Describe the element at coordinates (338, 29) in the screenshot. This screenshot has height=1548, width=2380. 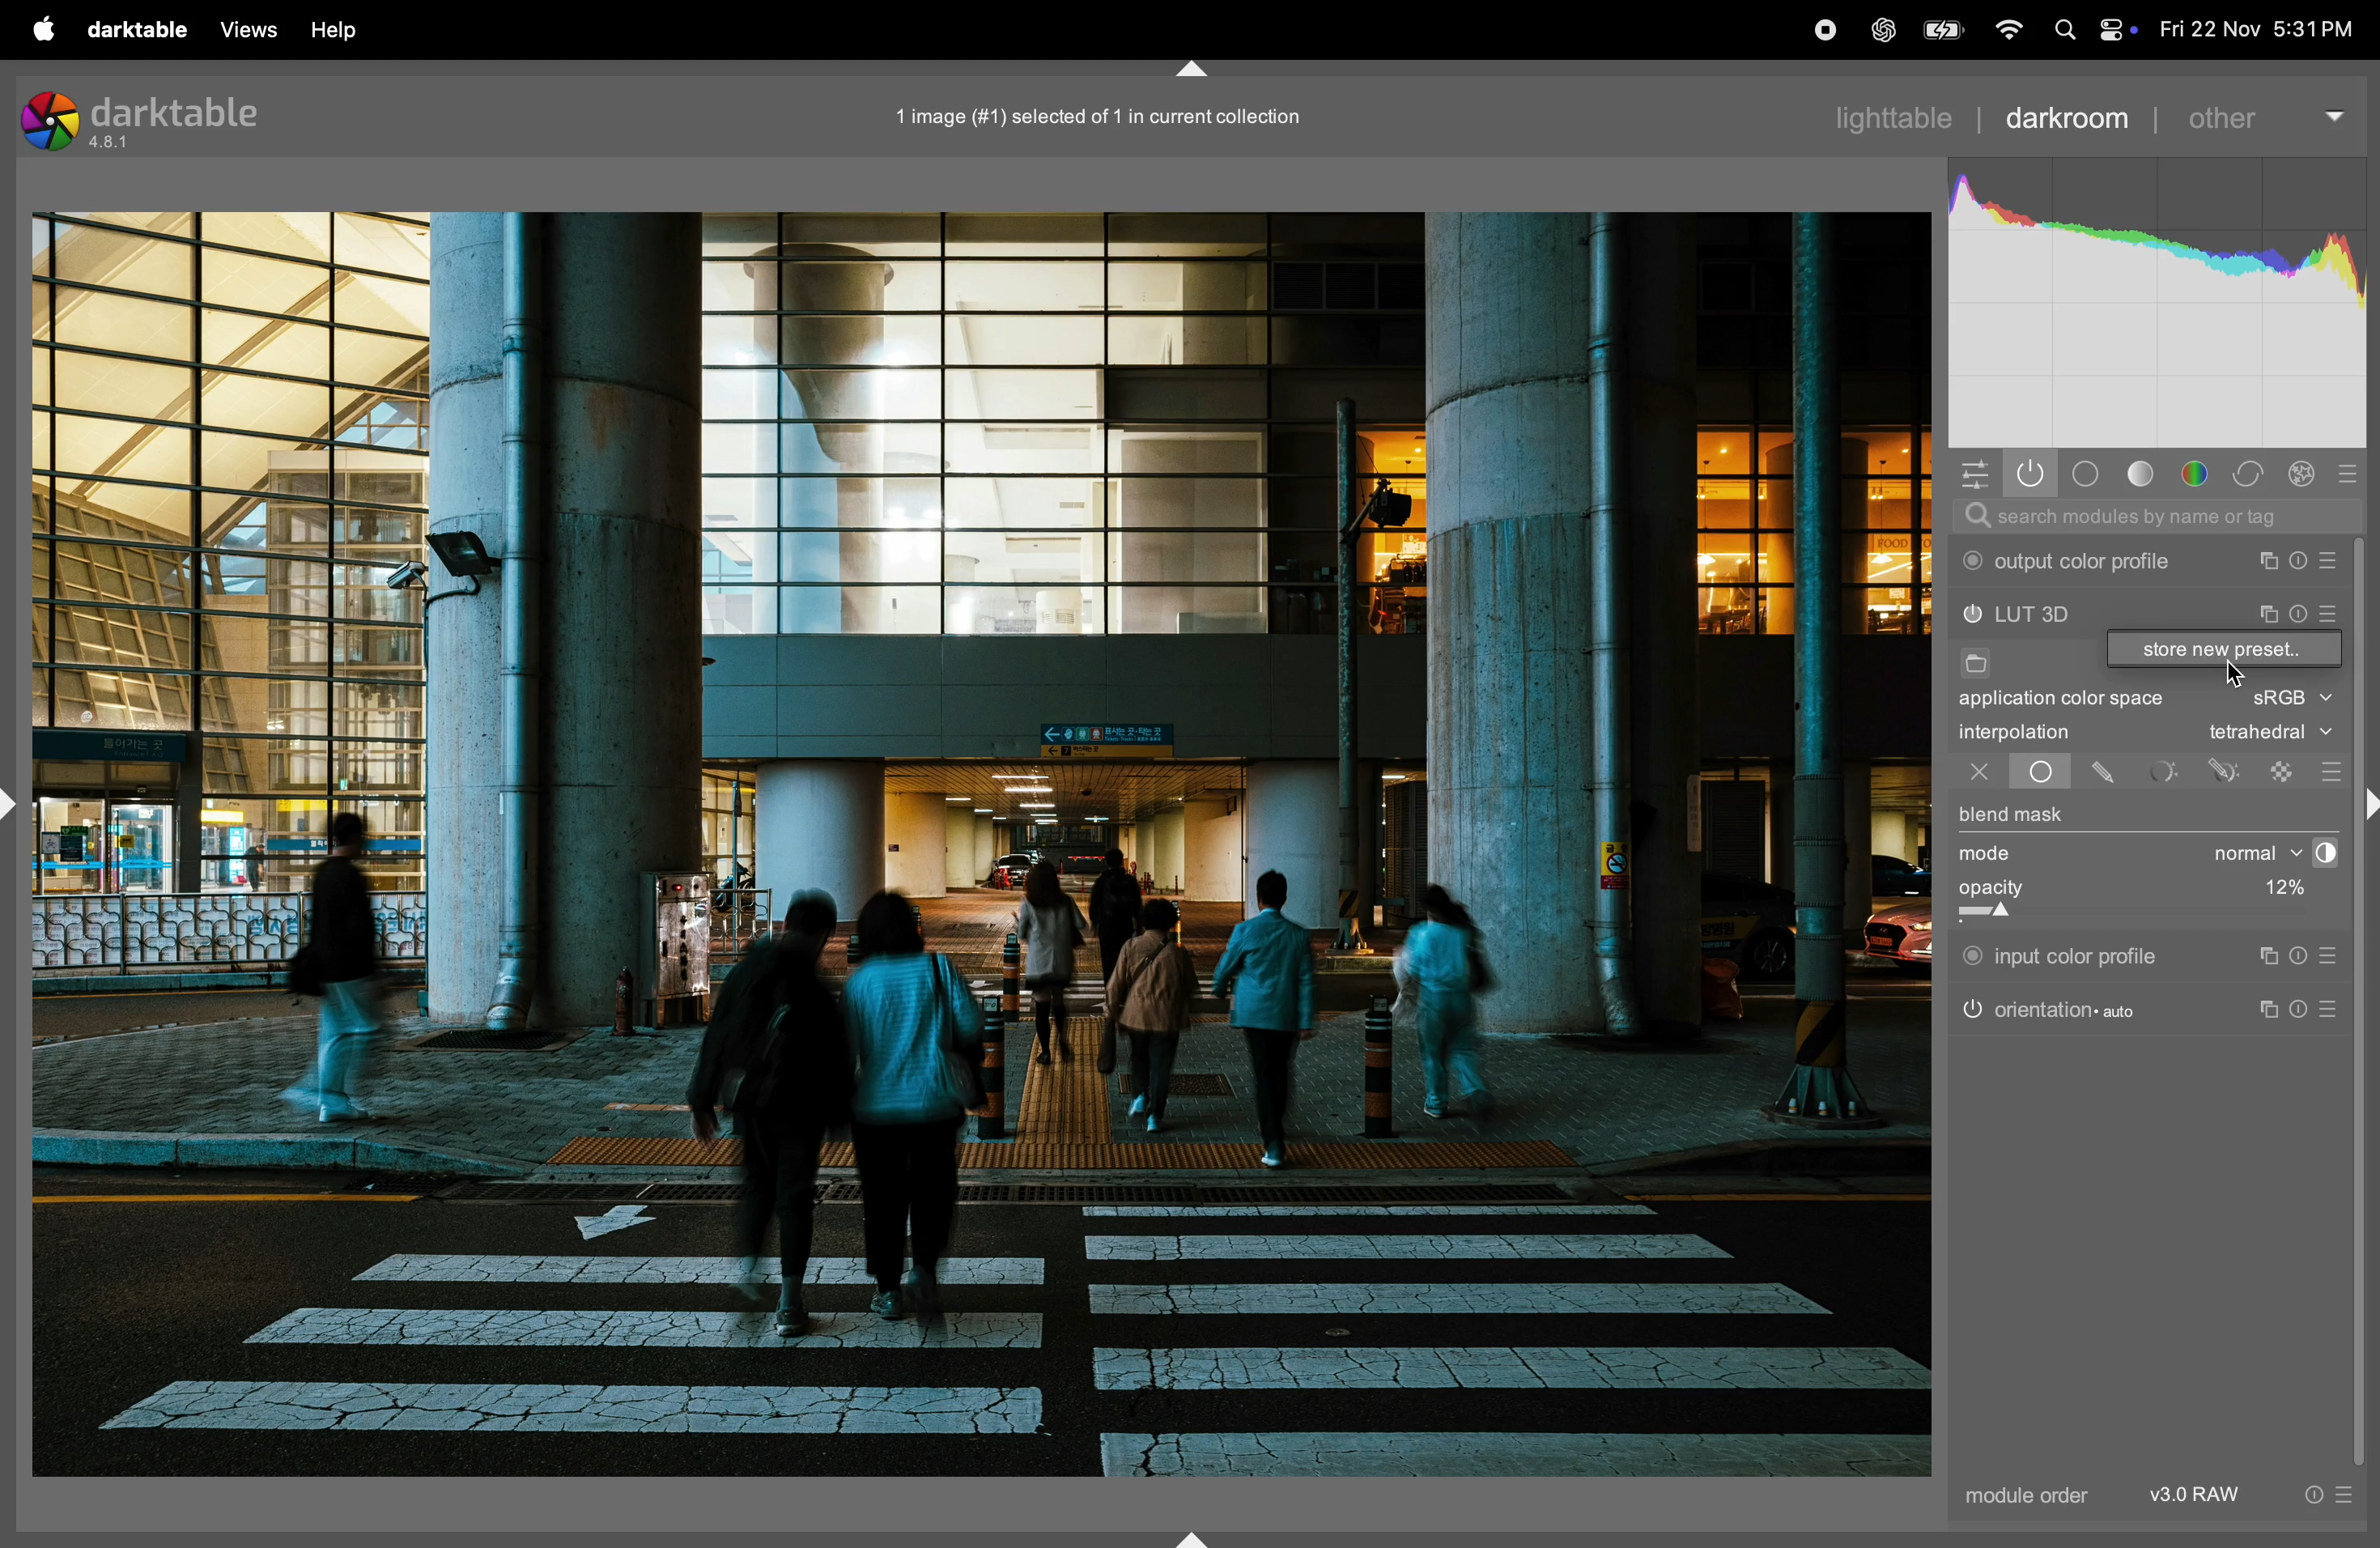
I see `help` at that location.